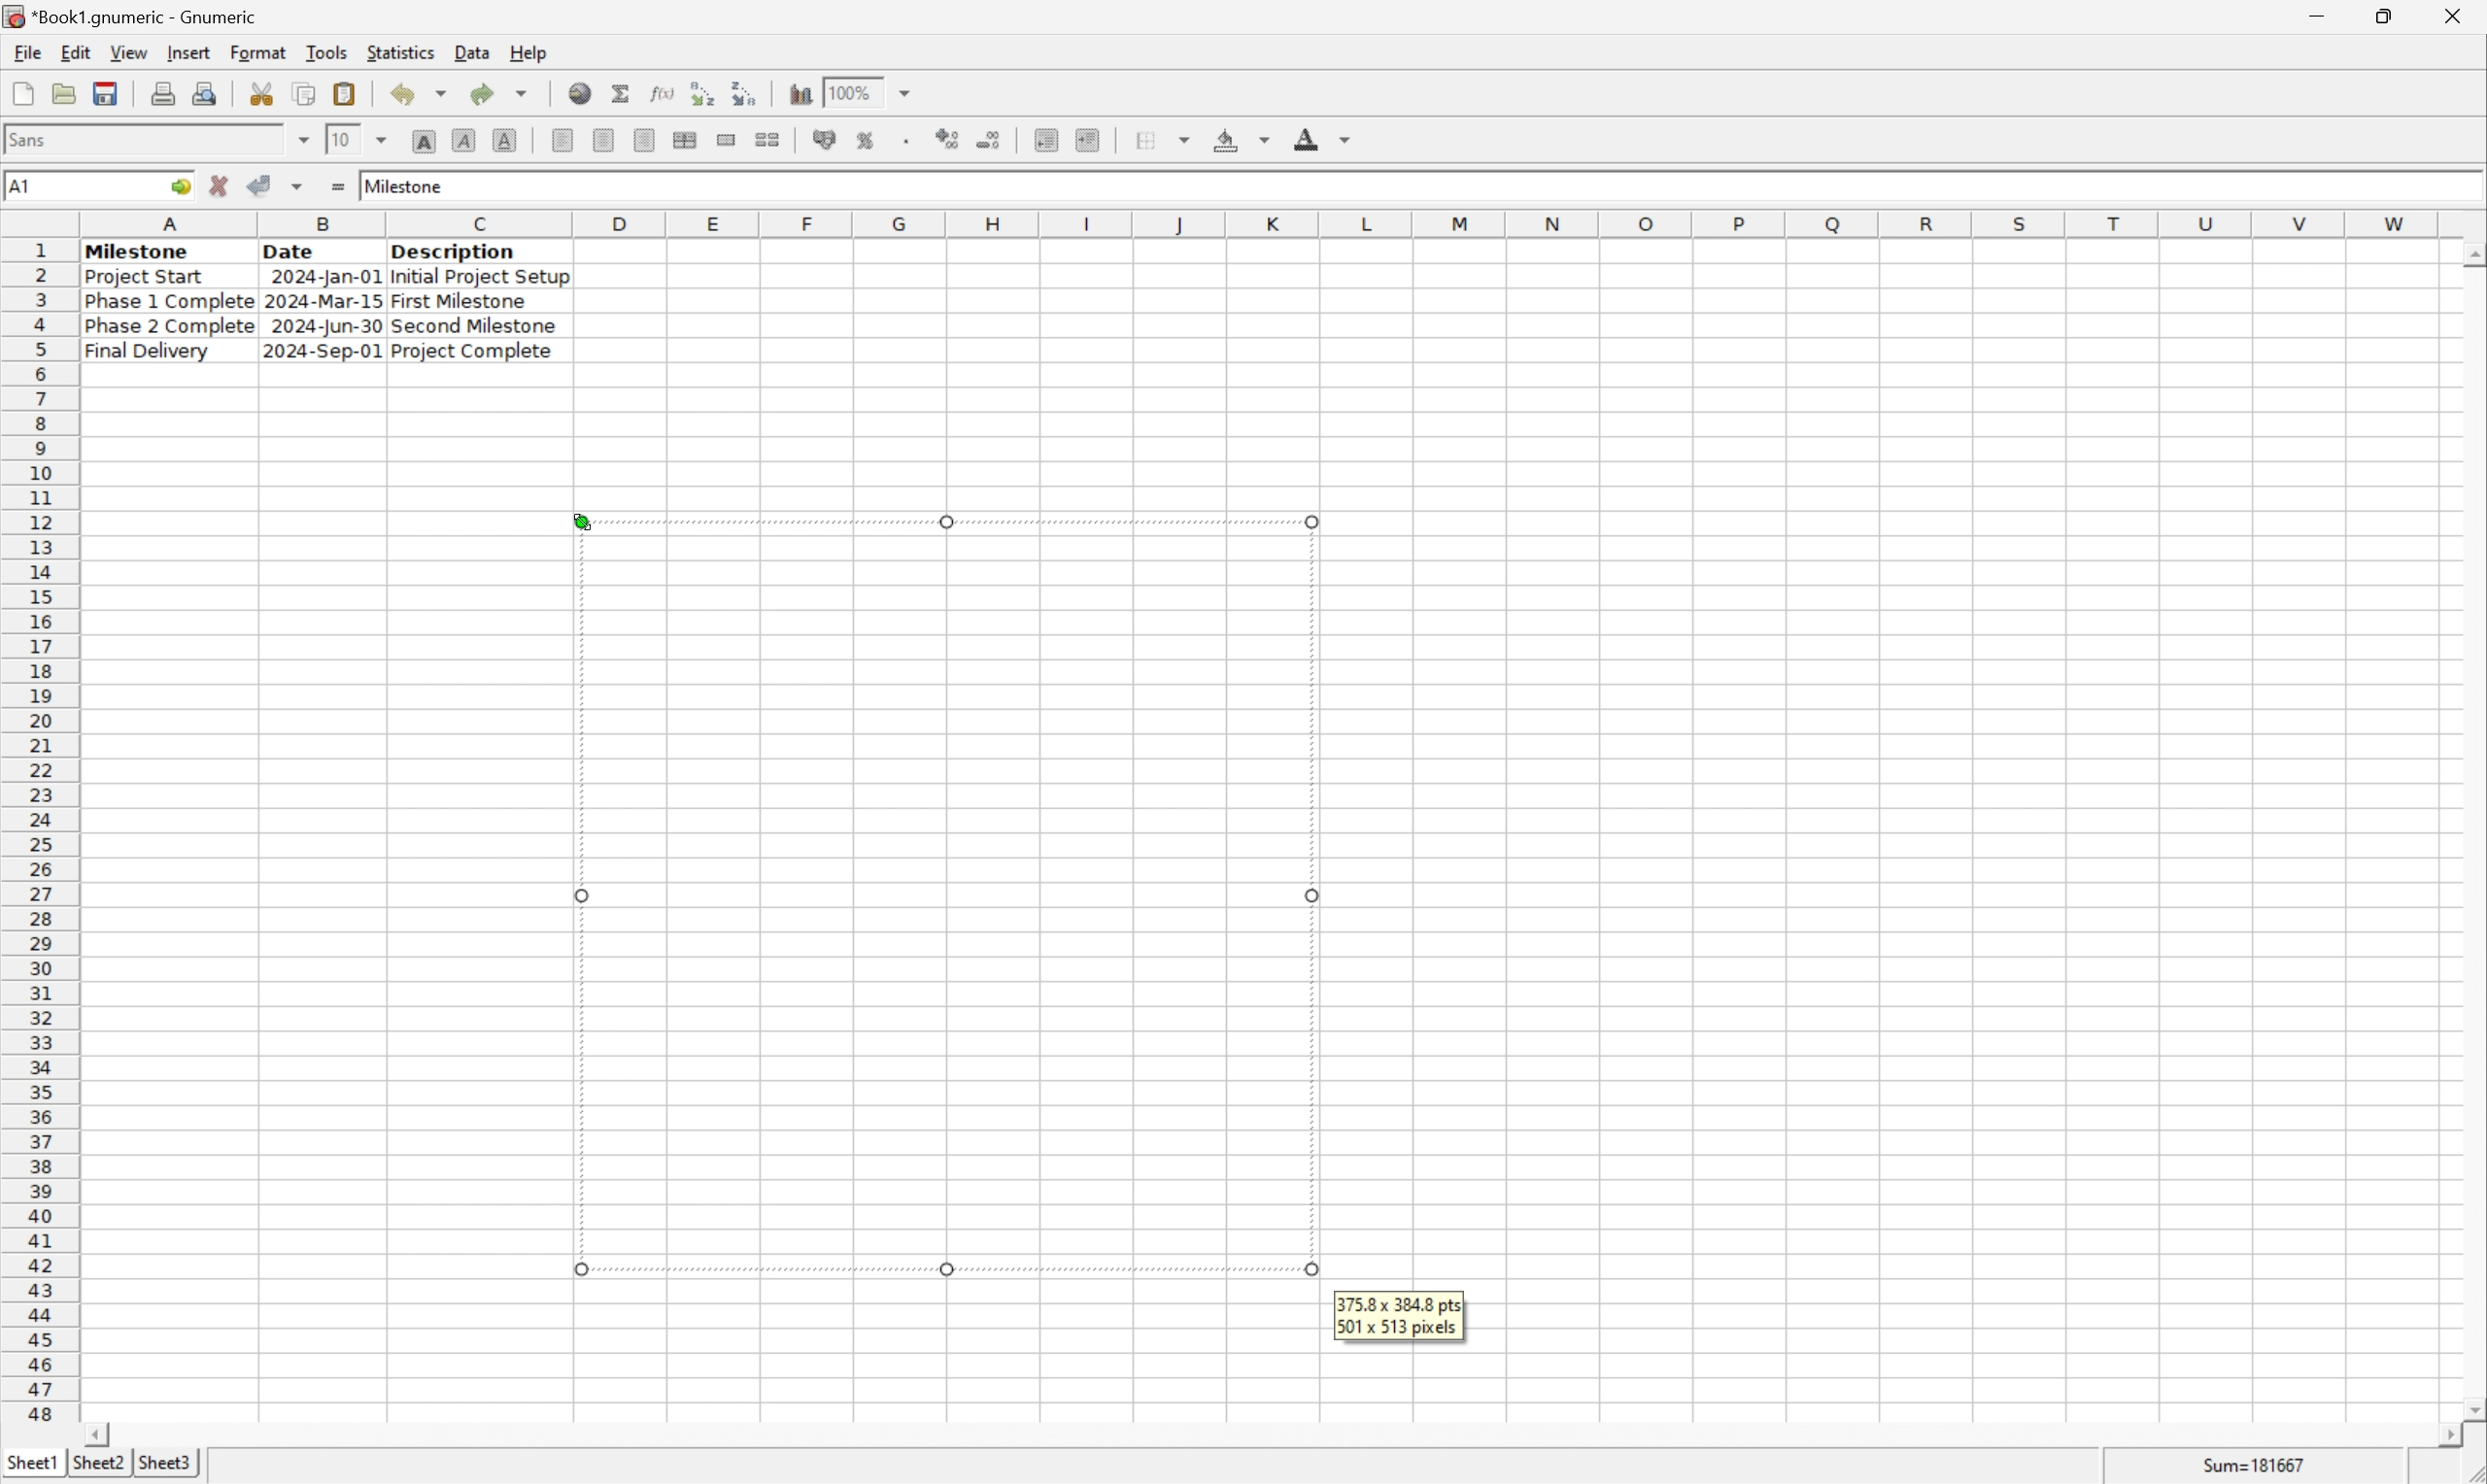  I want to click on insert chart, so click(799, 94).